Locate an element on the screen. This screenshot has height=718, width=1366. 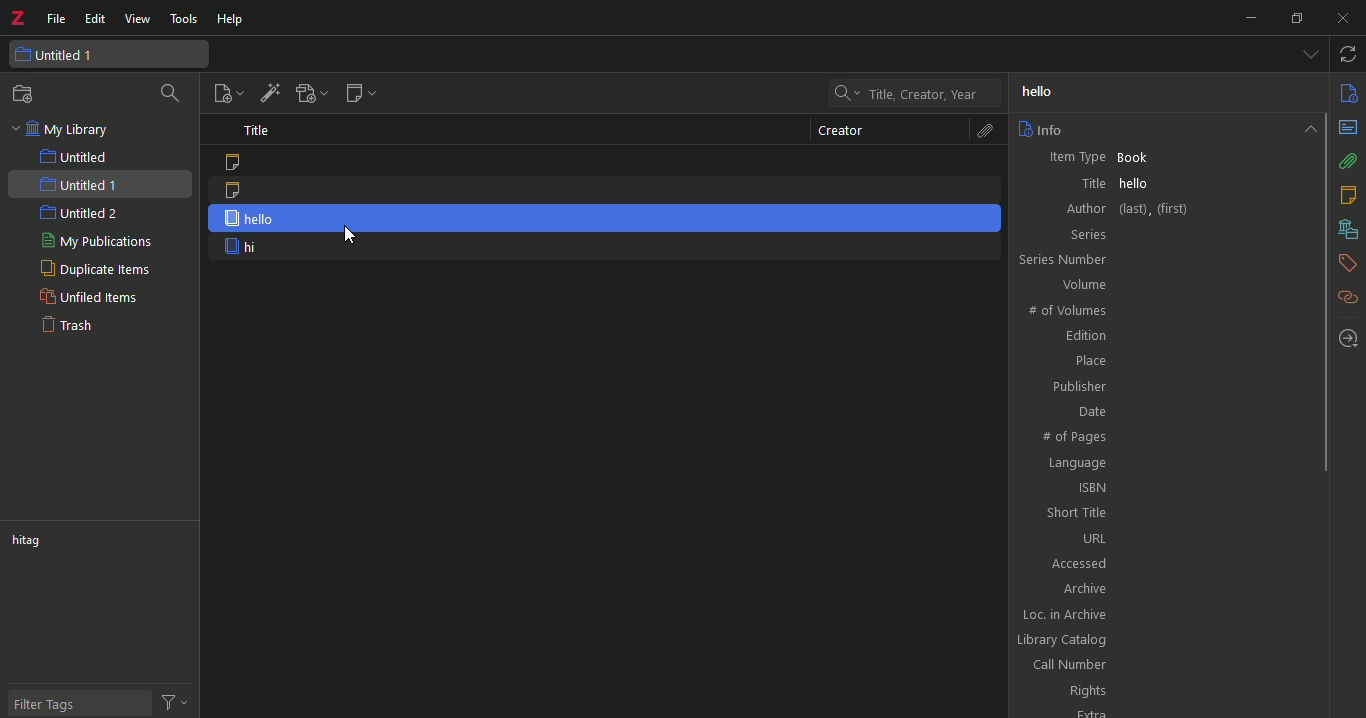
title is located at coordinates (260, 133).